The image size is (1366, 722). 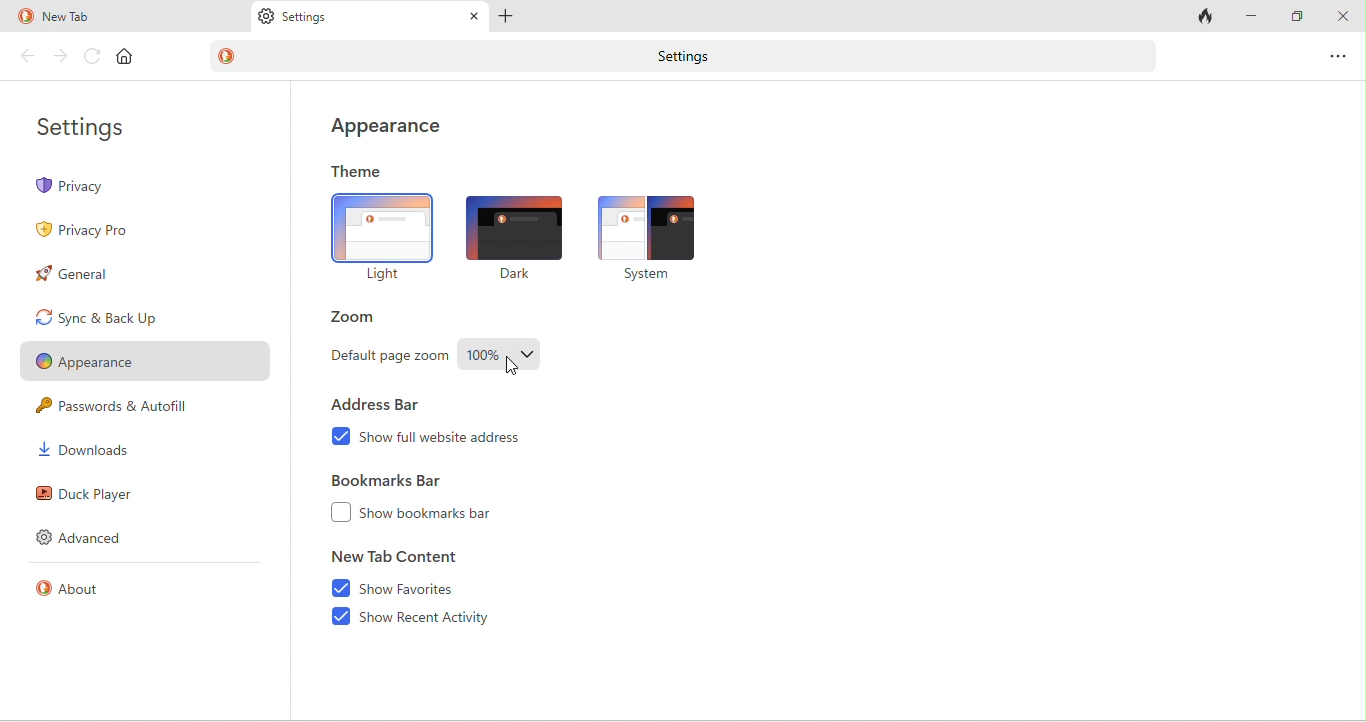 I want to click on light , so click(x=383, y=229).